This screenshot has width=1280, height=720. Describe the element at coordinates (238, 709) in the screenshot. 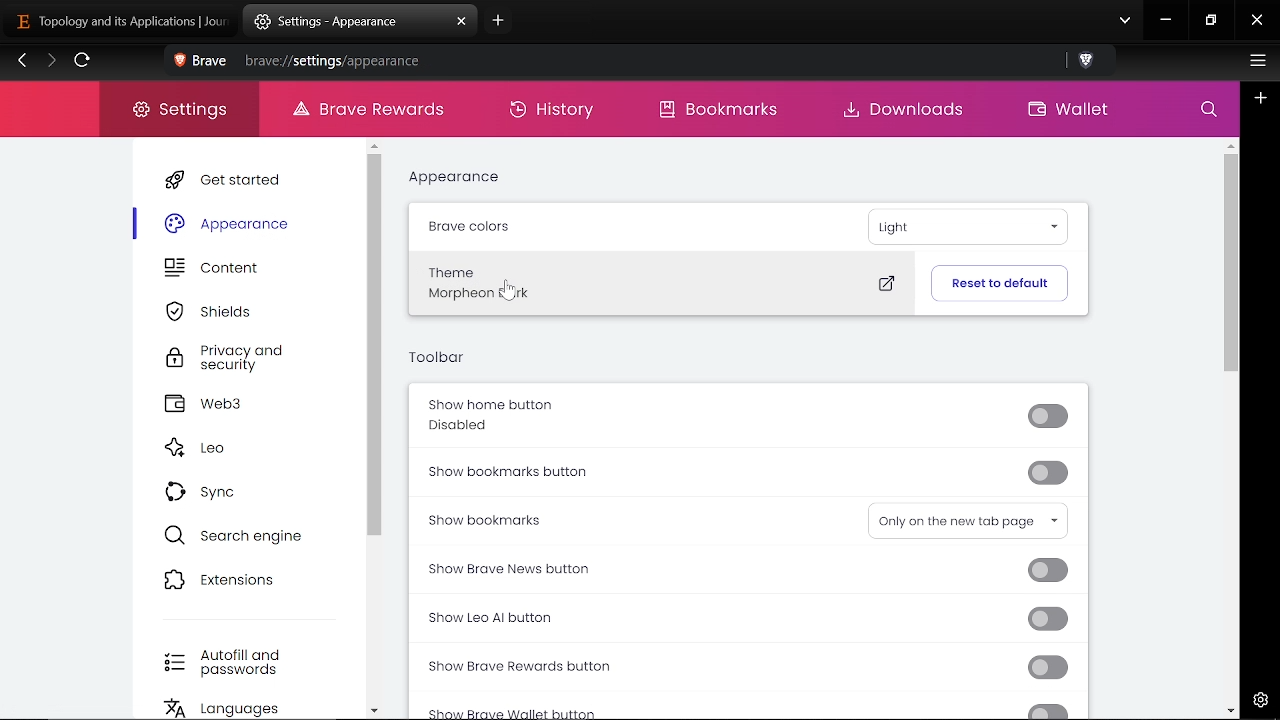

I see `languages` at that location.